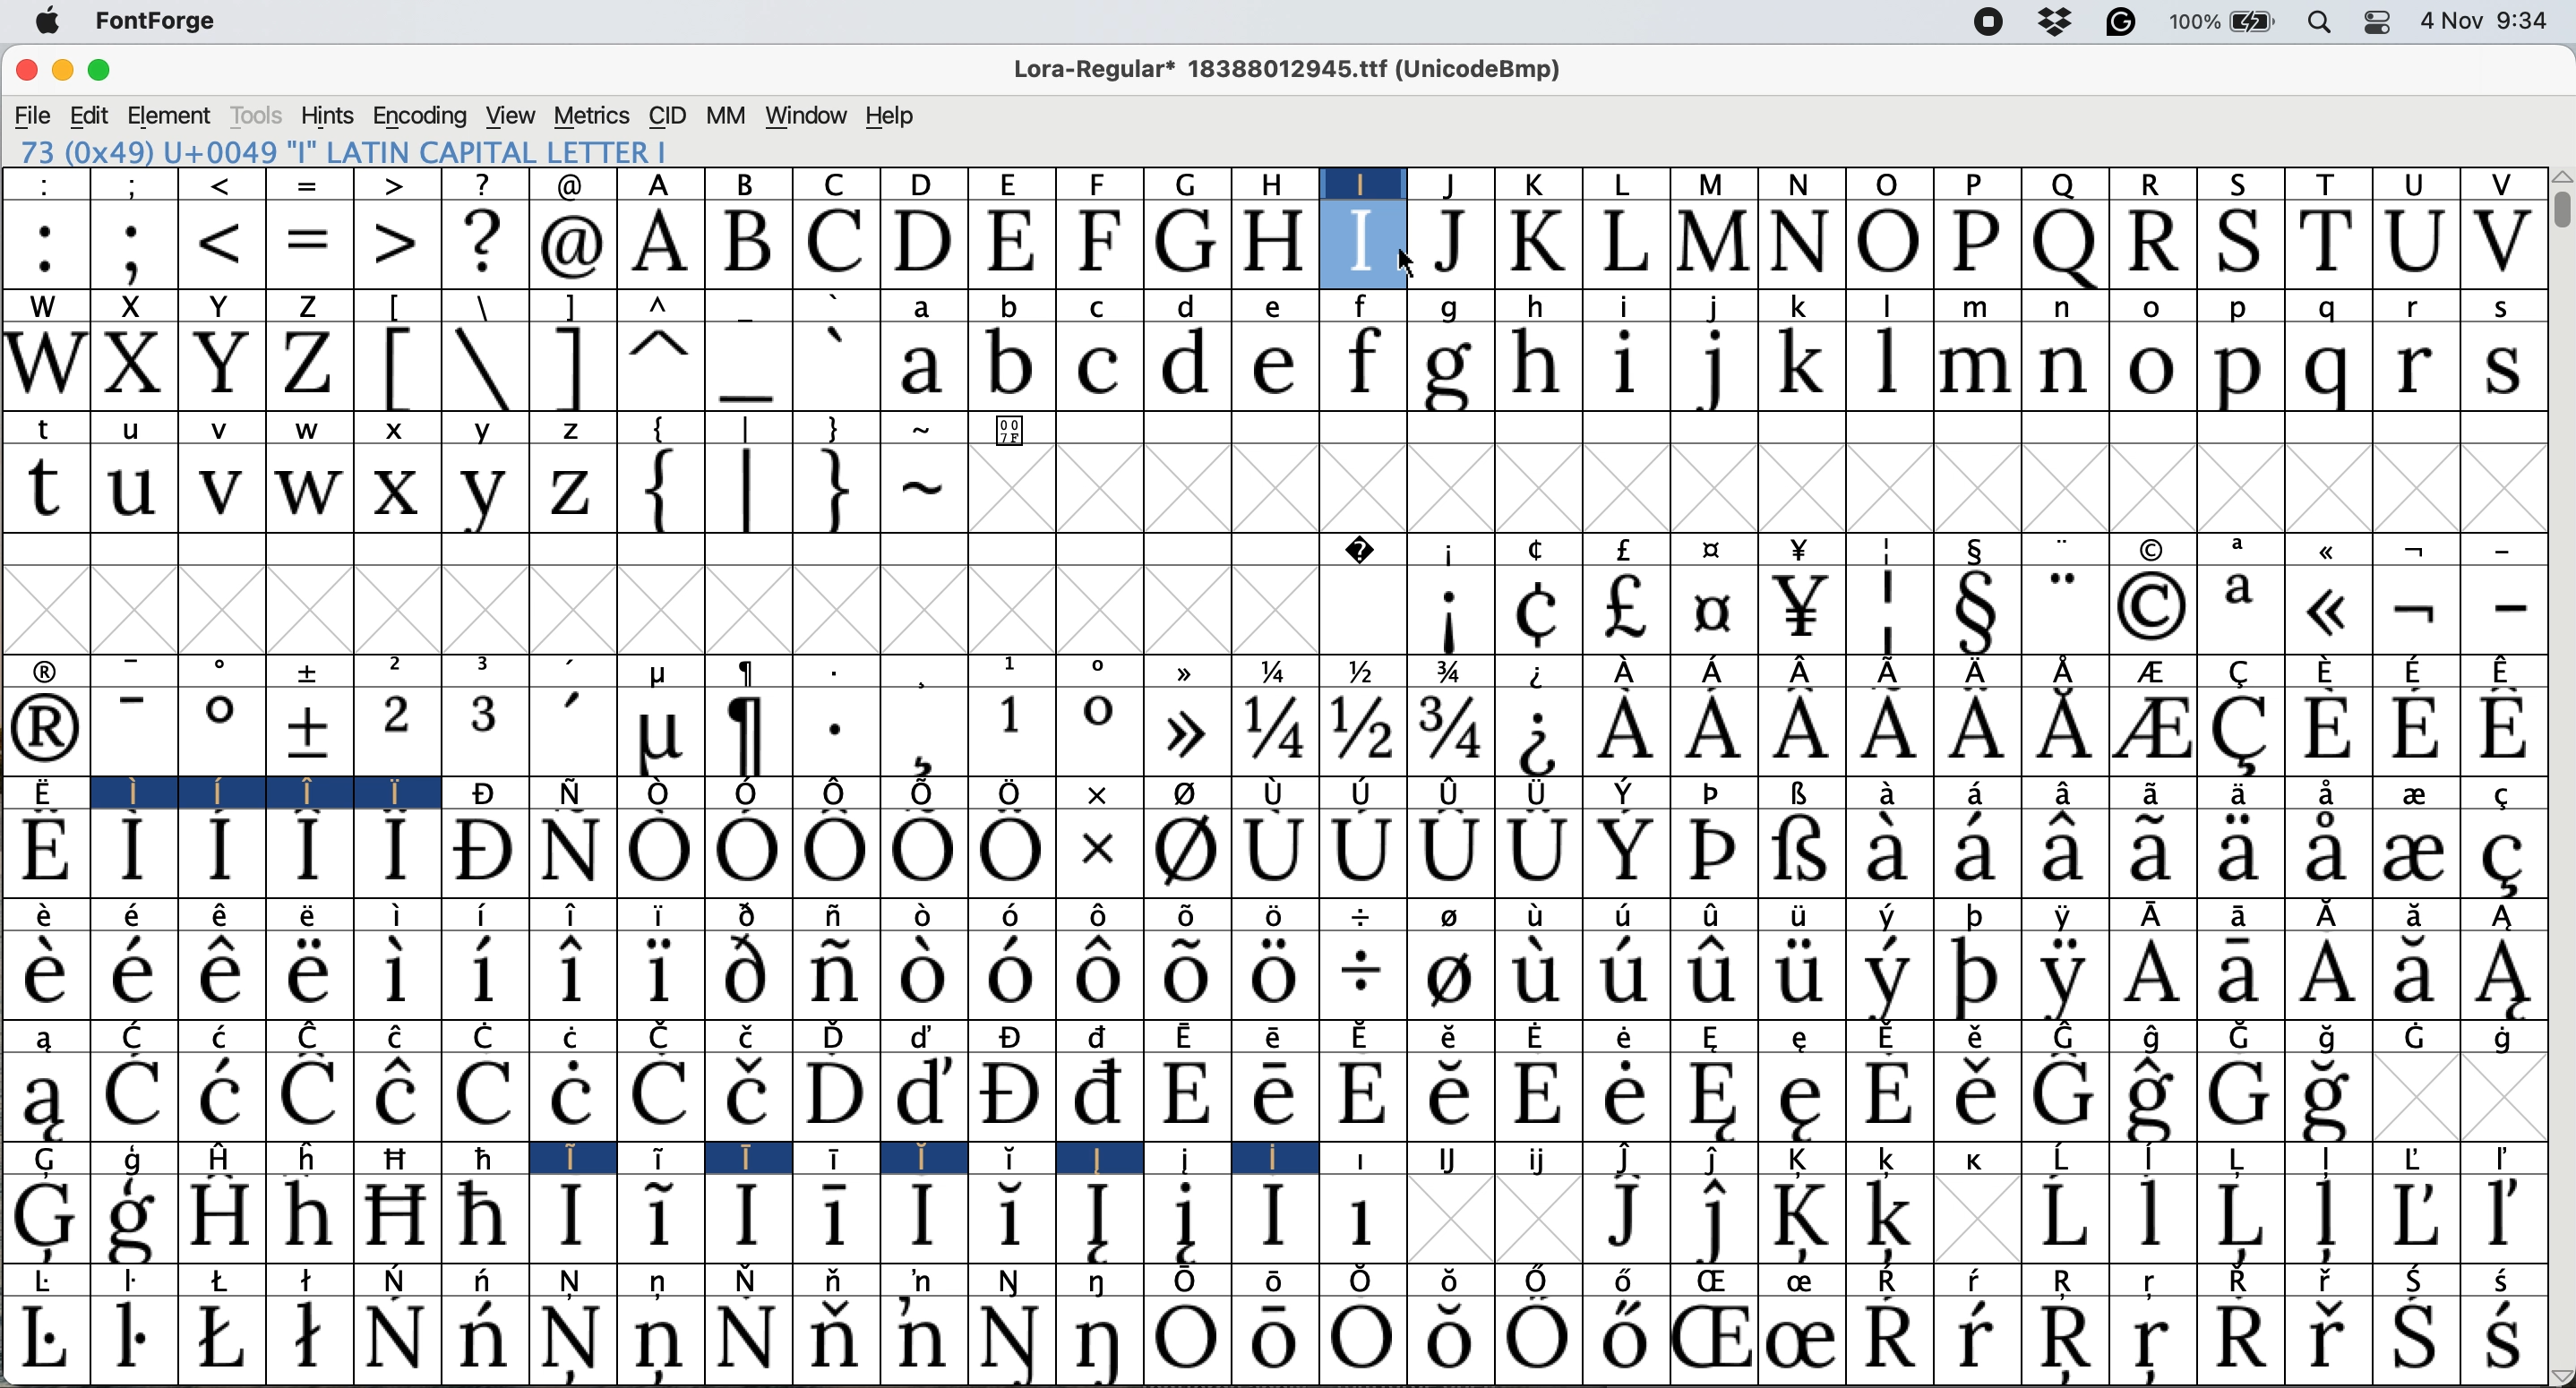 The height and width of the screenshot is (1388, 2576). I want to click on r, so click(2414, 368).